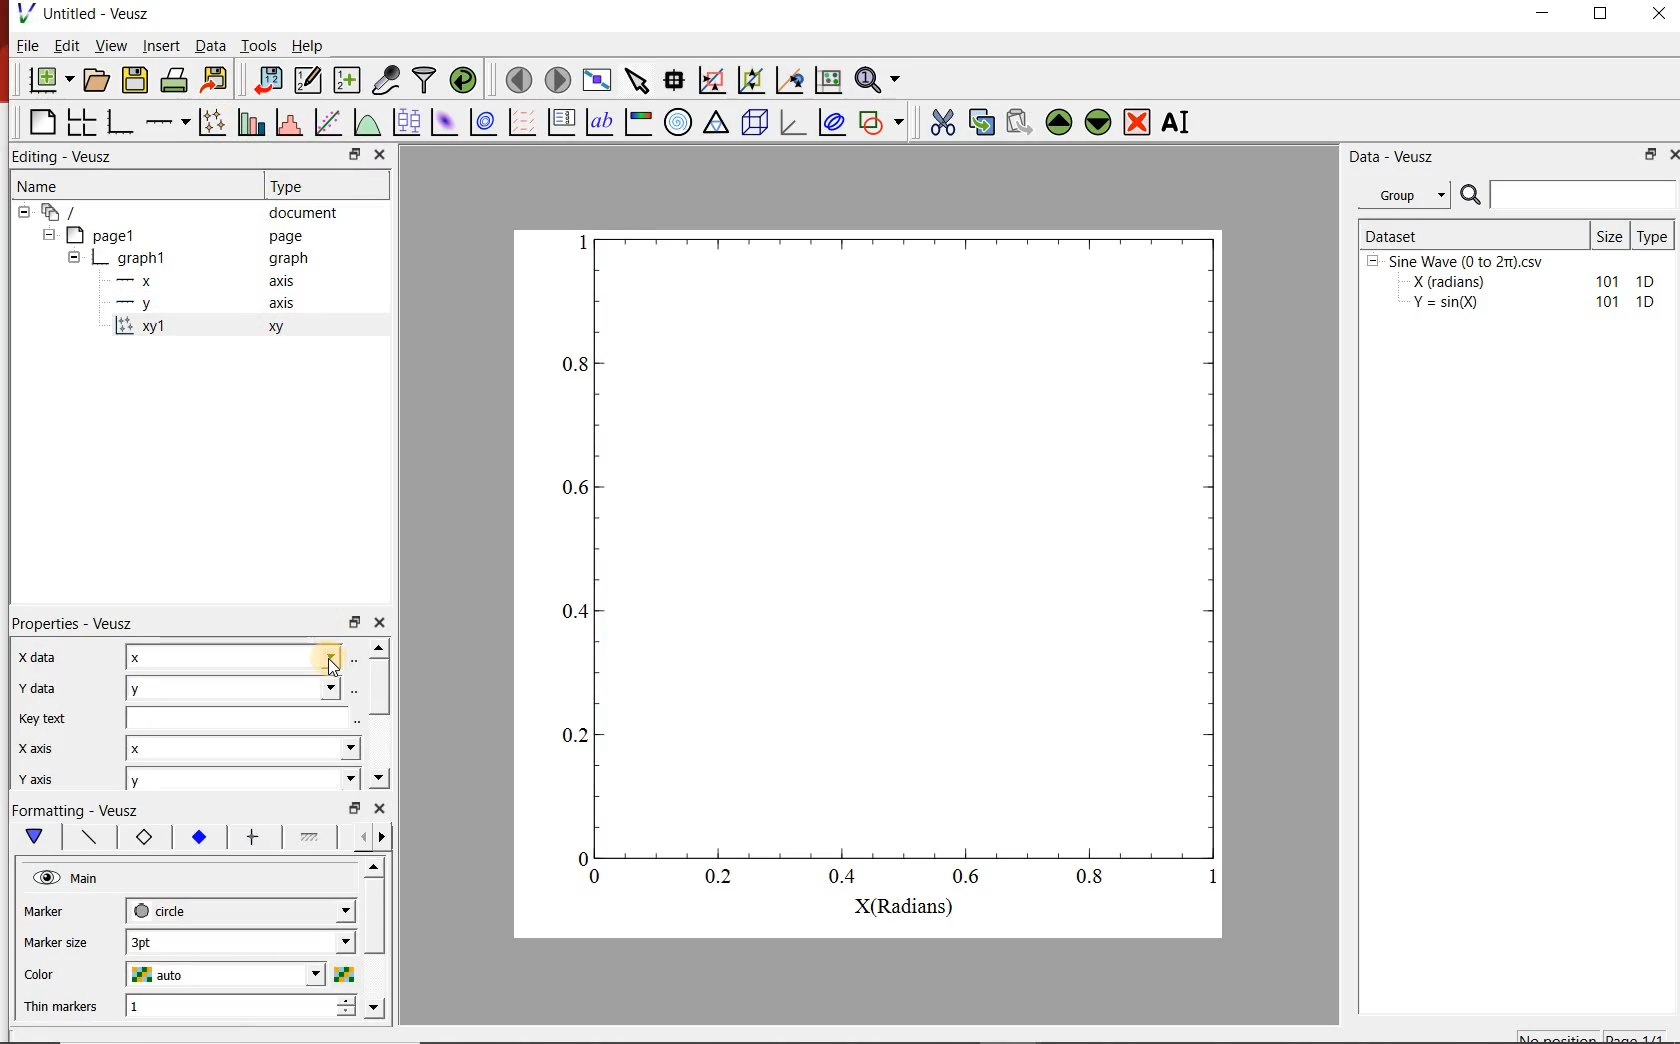 The image size is (1680, 1044). Describe the element at coordinates (34, 746) in the screenshot. I see `Log` at that location.